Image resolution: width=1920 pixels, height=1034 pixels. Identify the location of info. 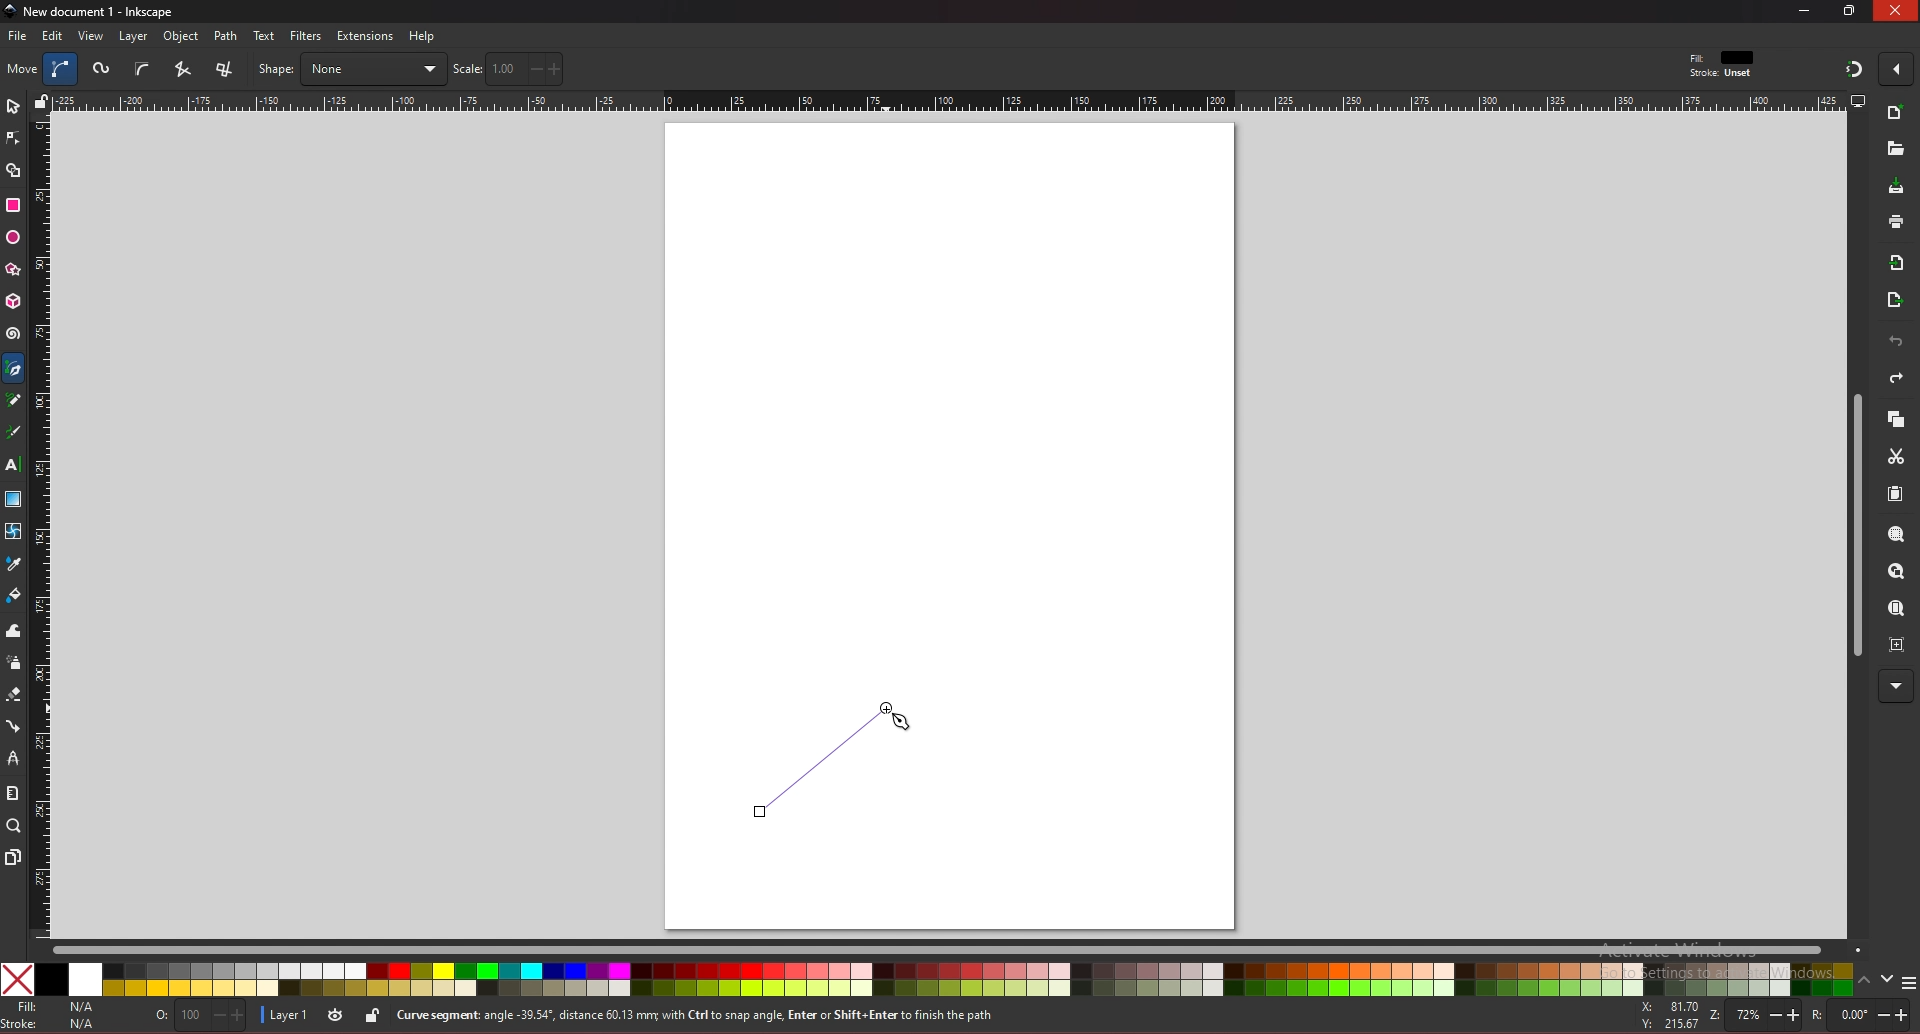
(749, 1016).